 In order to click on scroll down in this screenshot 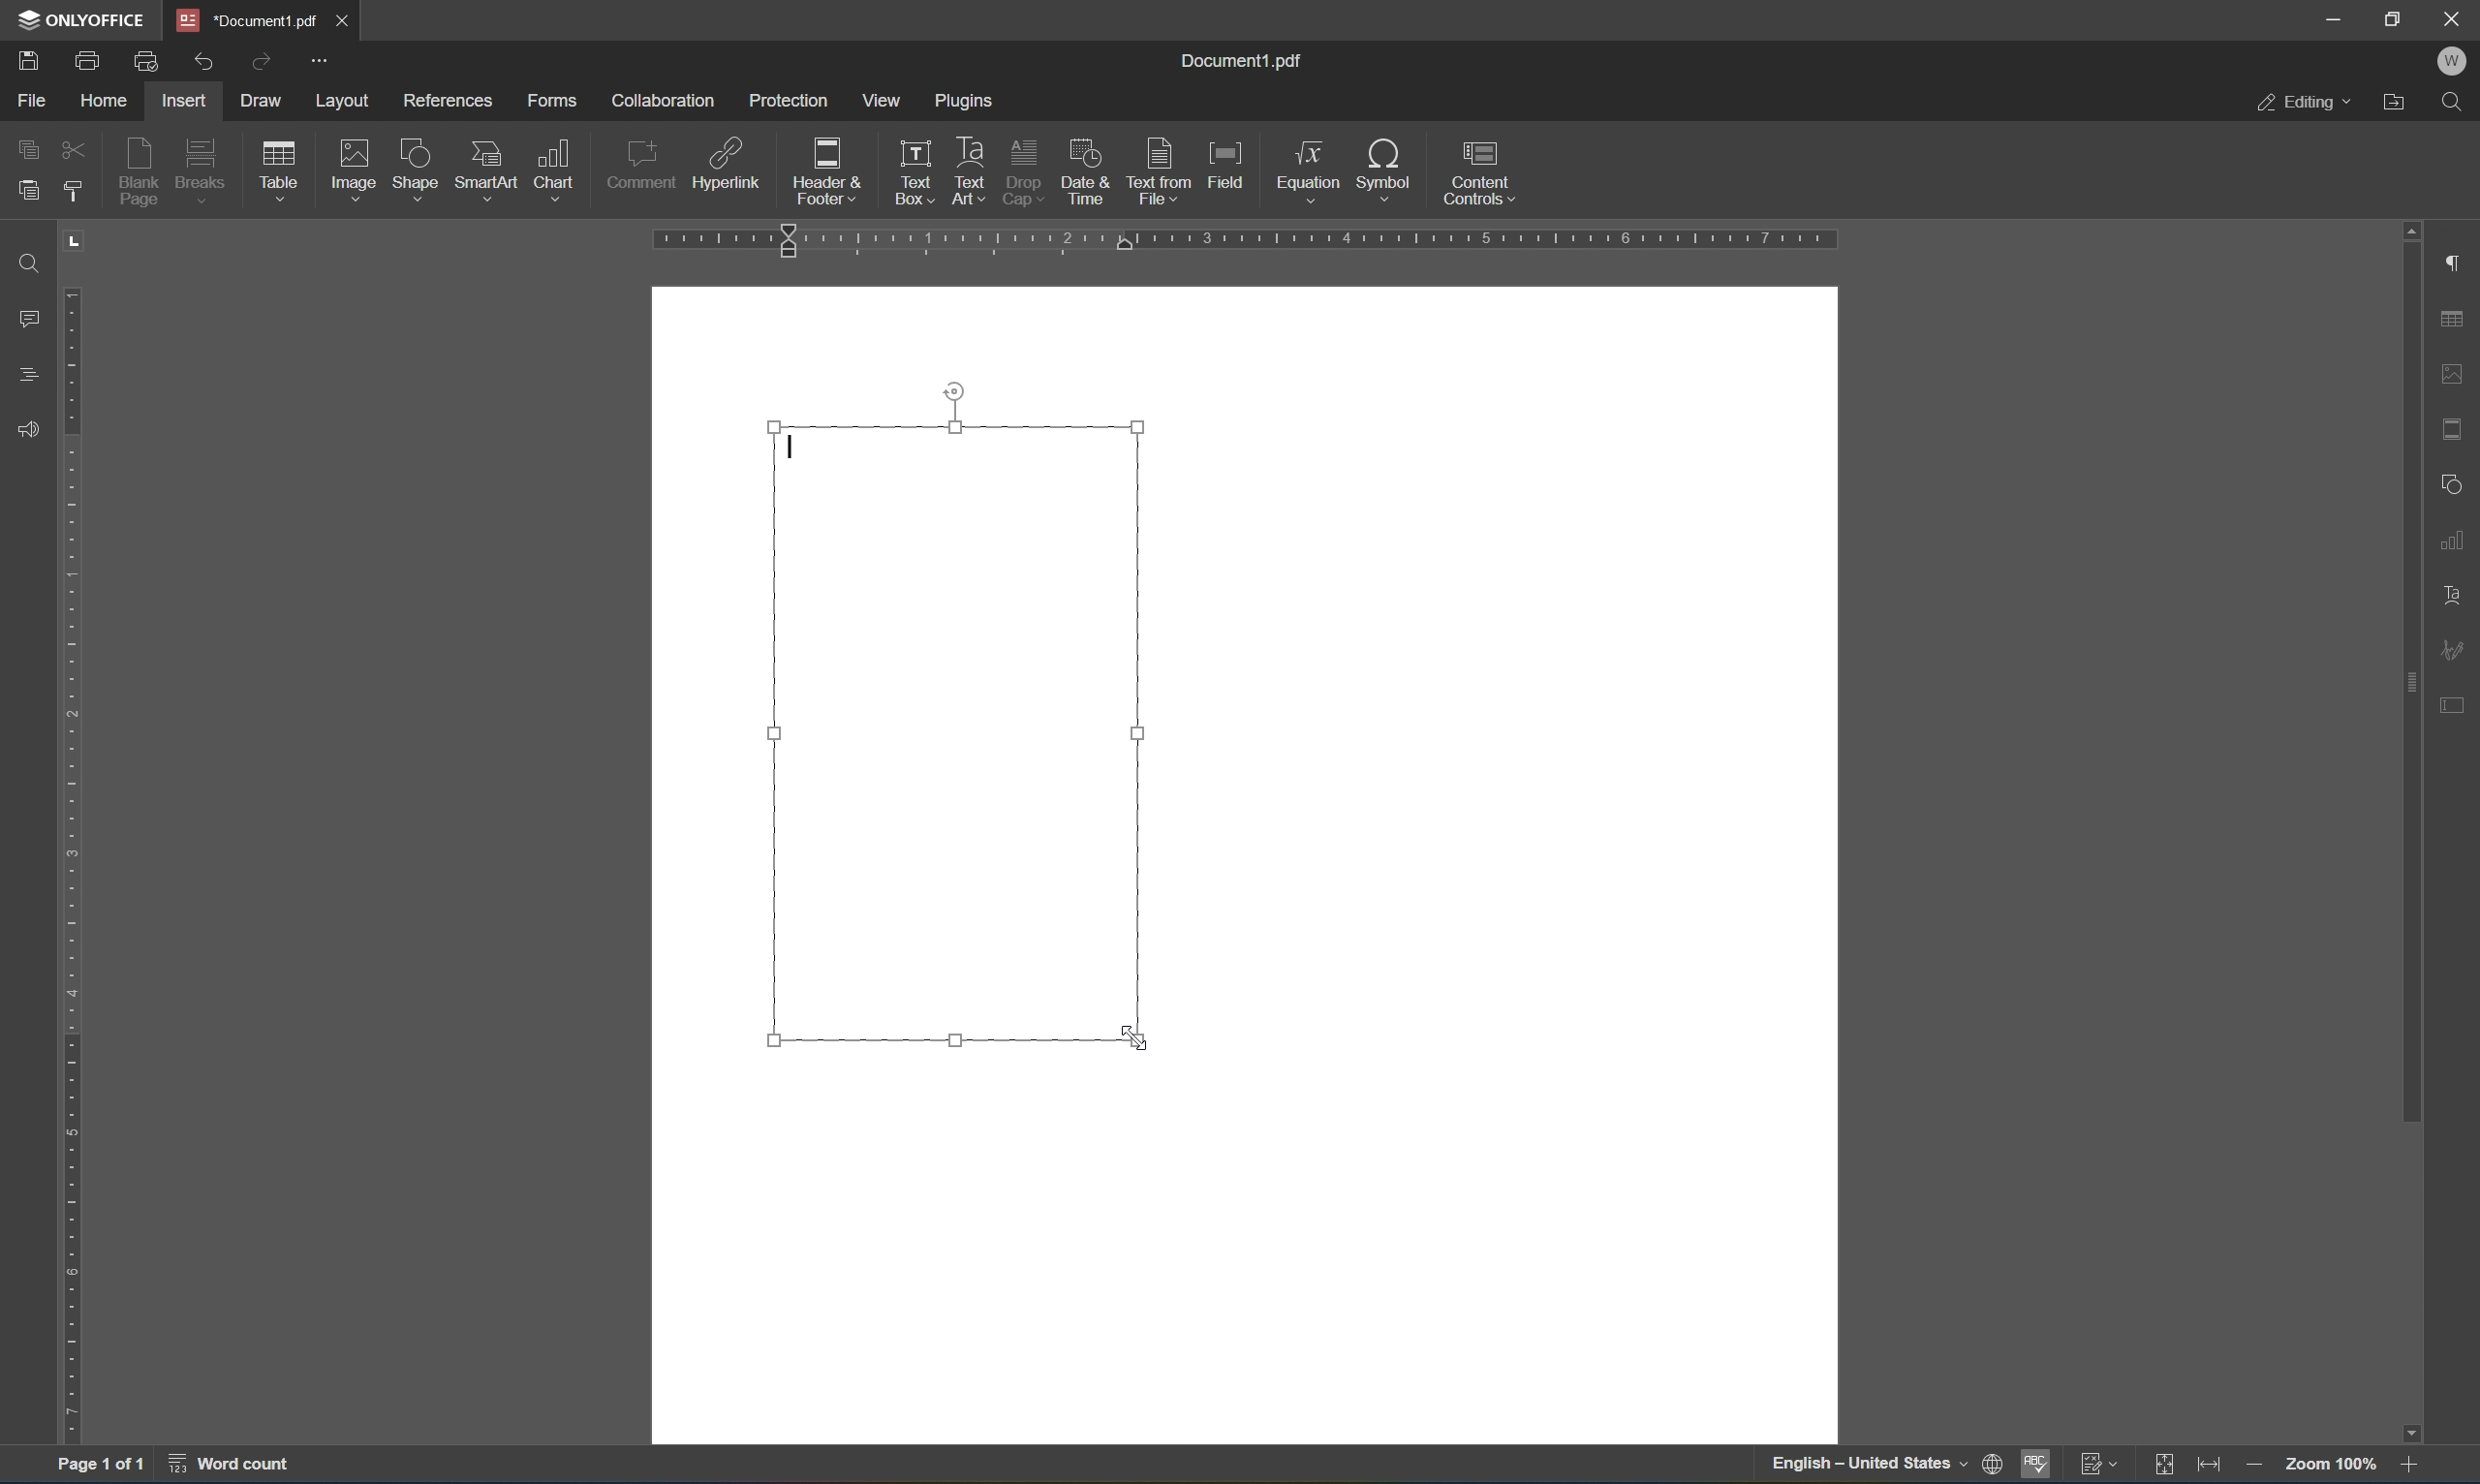, I will do `click(2410, 1433)`.